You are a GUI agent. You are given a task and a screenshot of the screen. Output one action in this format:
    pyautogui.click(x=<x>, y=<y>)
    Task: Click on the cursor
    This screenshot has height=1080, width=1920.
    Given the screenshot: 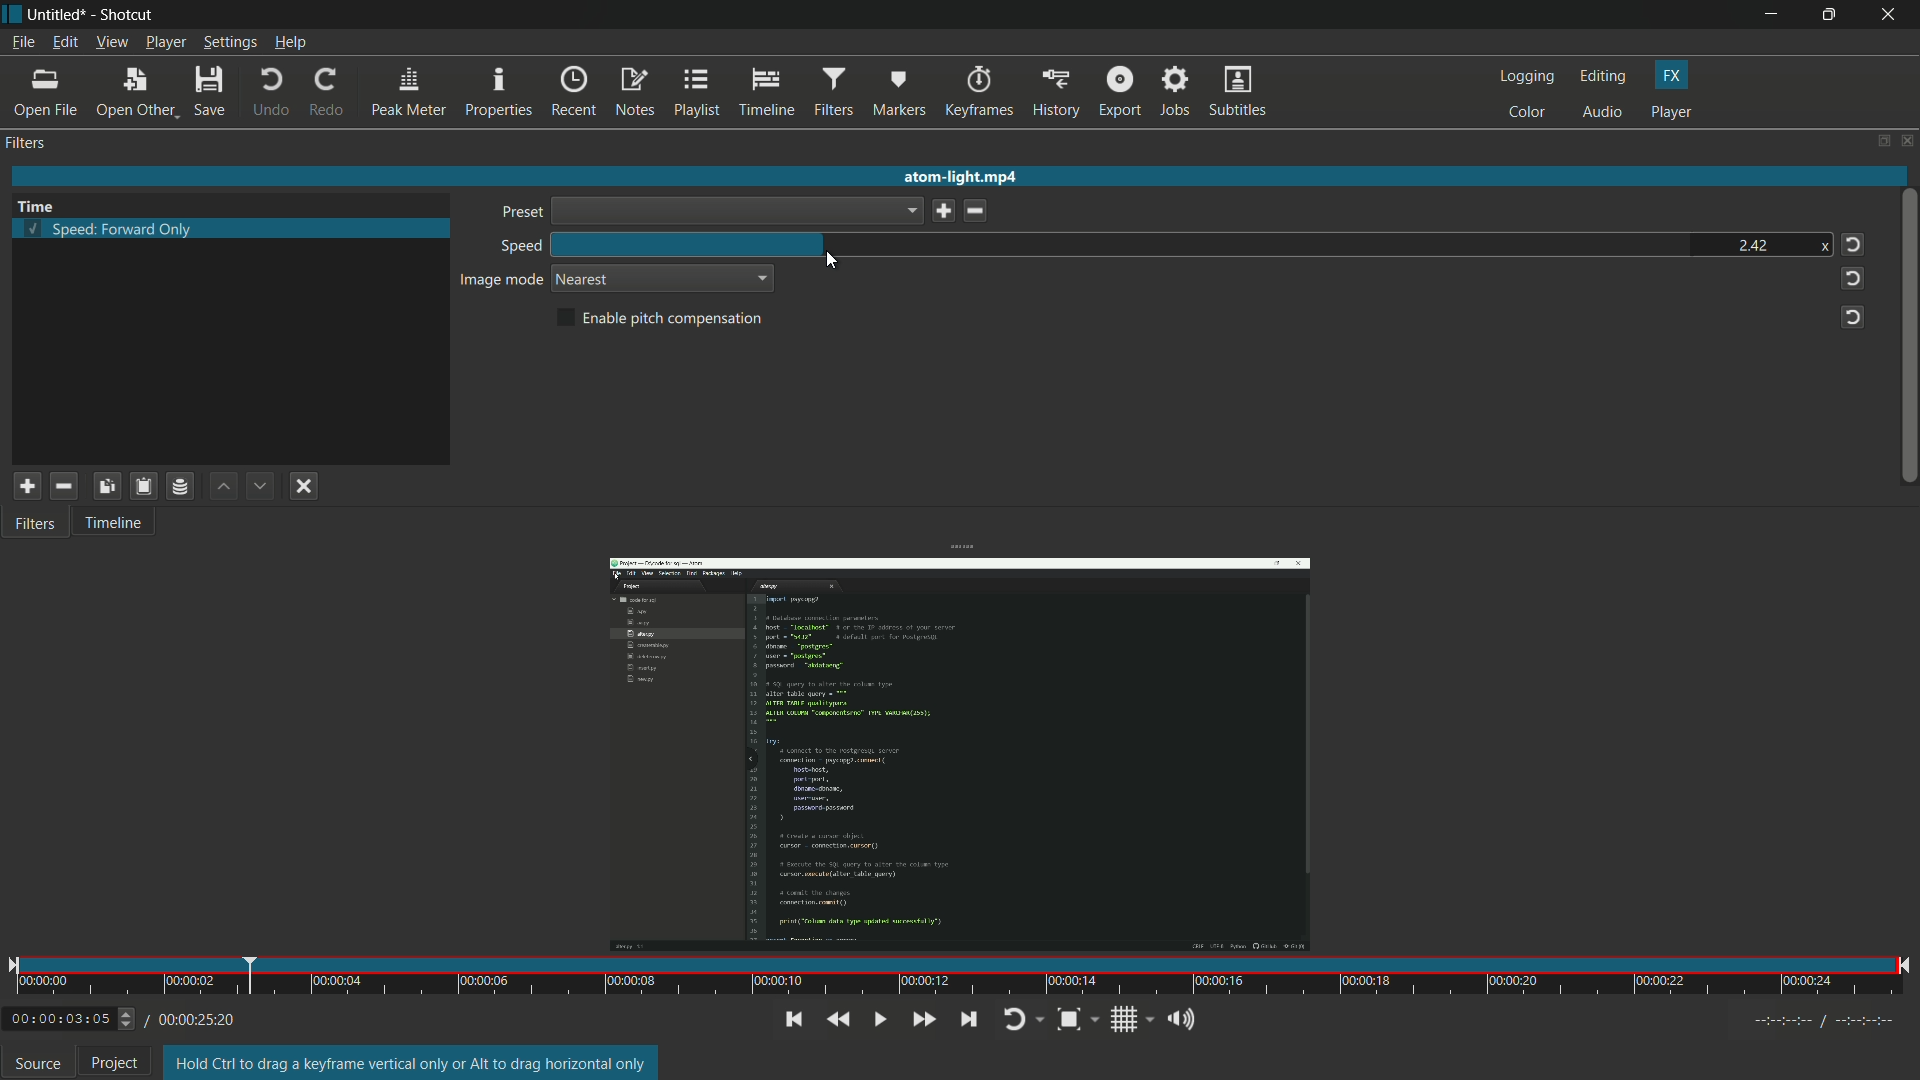 What is the action you would take?
    pyautogui.click(x=831, y=262)
    